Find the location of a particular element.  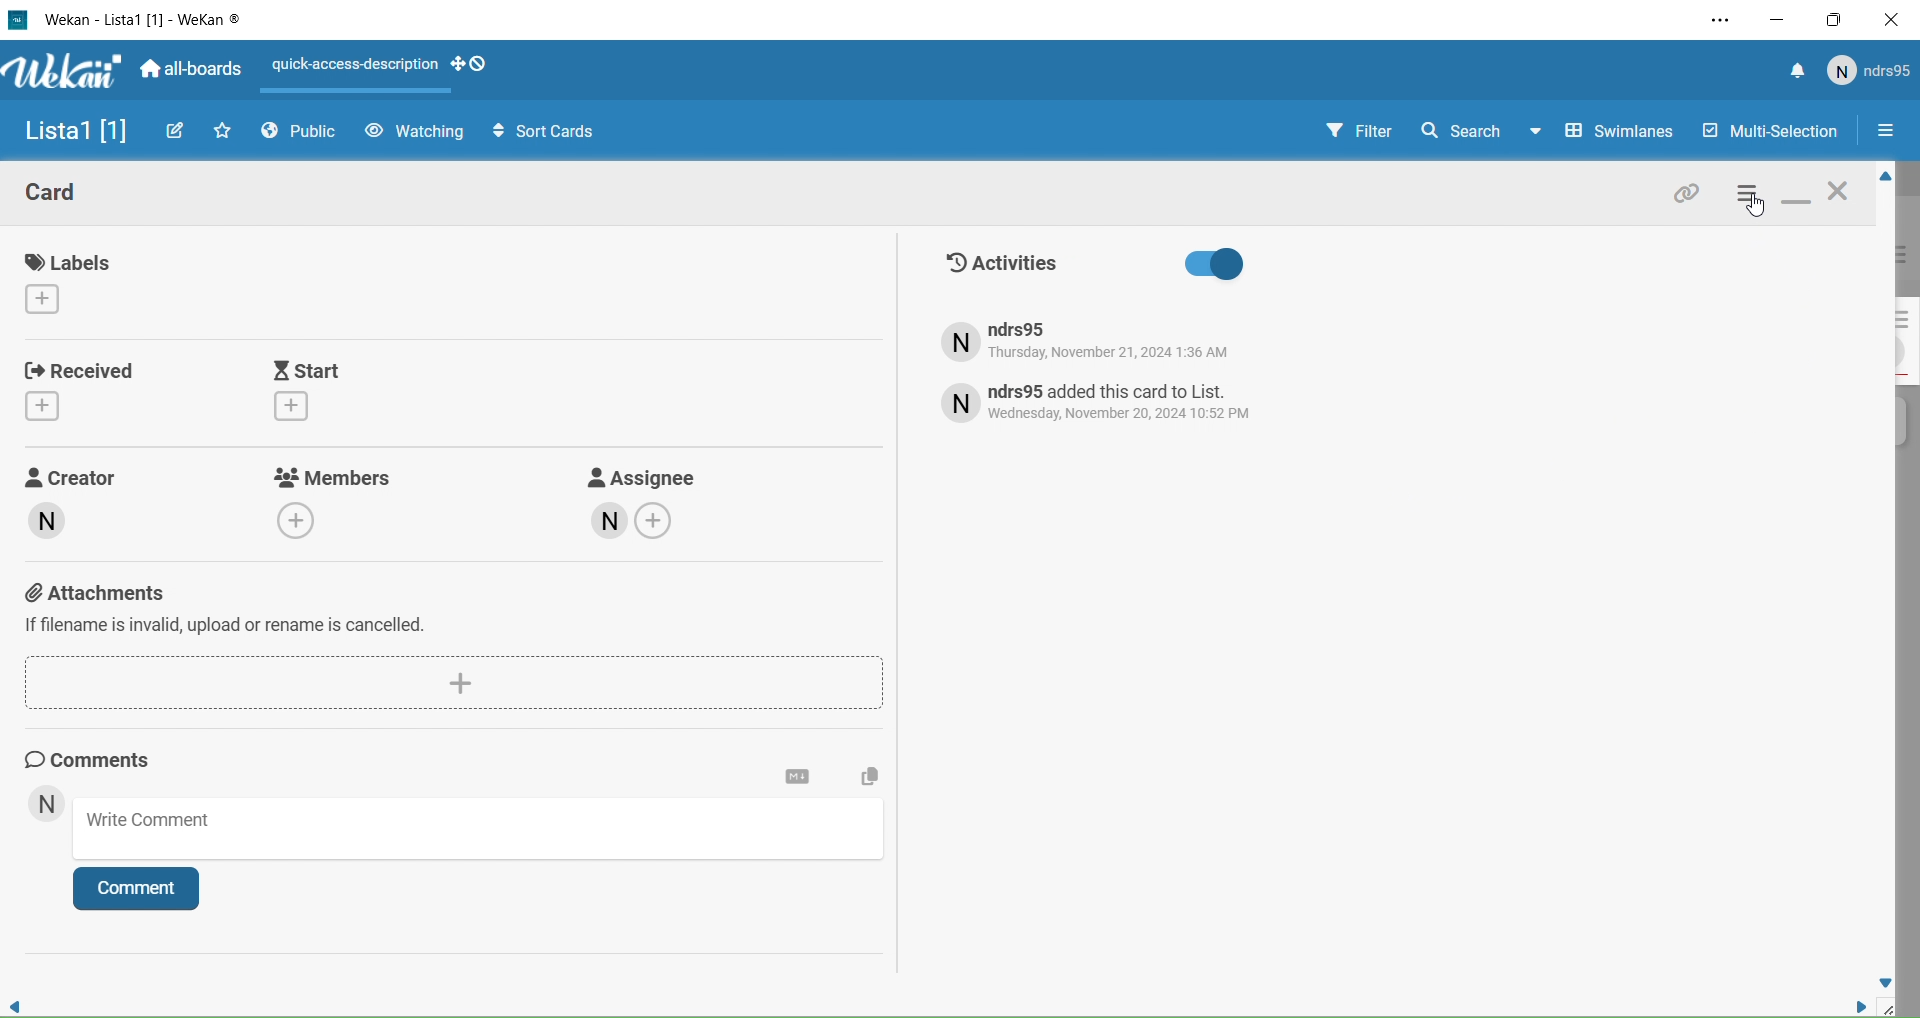

Layout Actions is located at coordinates (350, 65).